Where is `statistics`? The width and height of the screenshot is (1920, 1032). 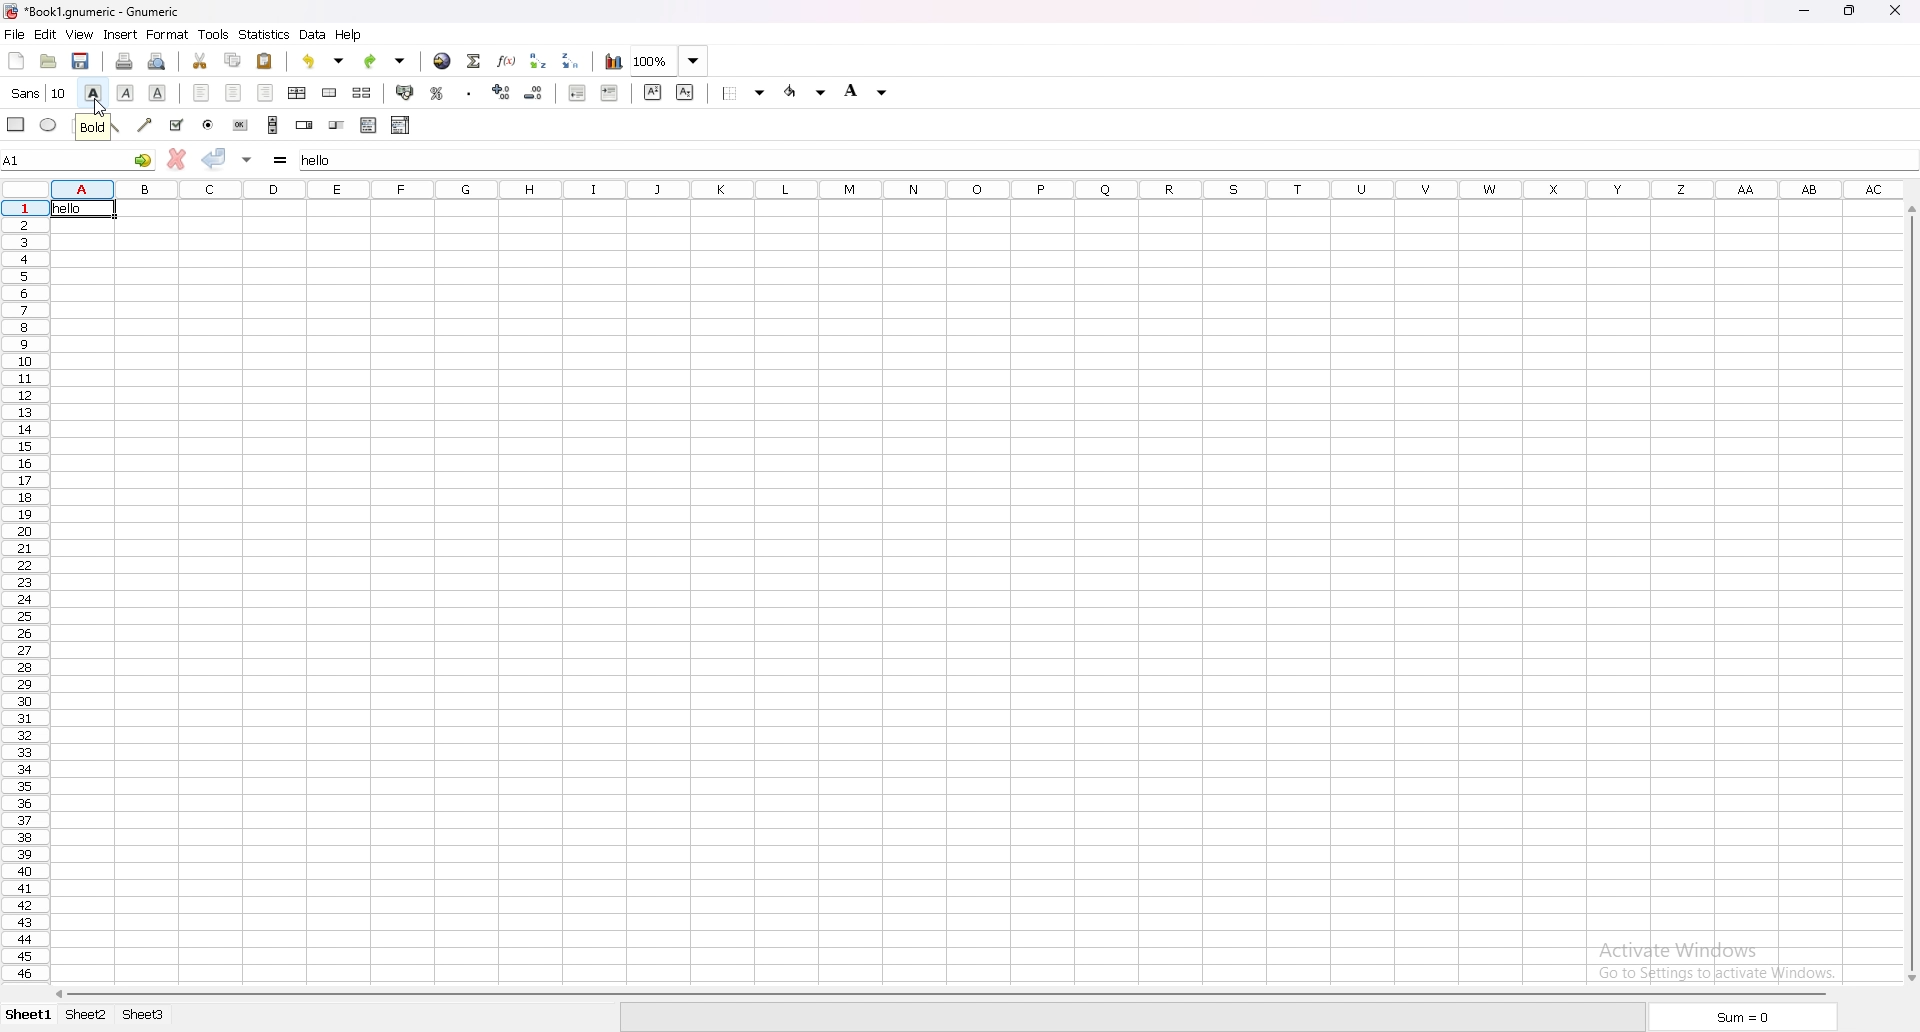
statistics is located at coordinates (263, 35).